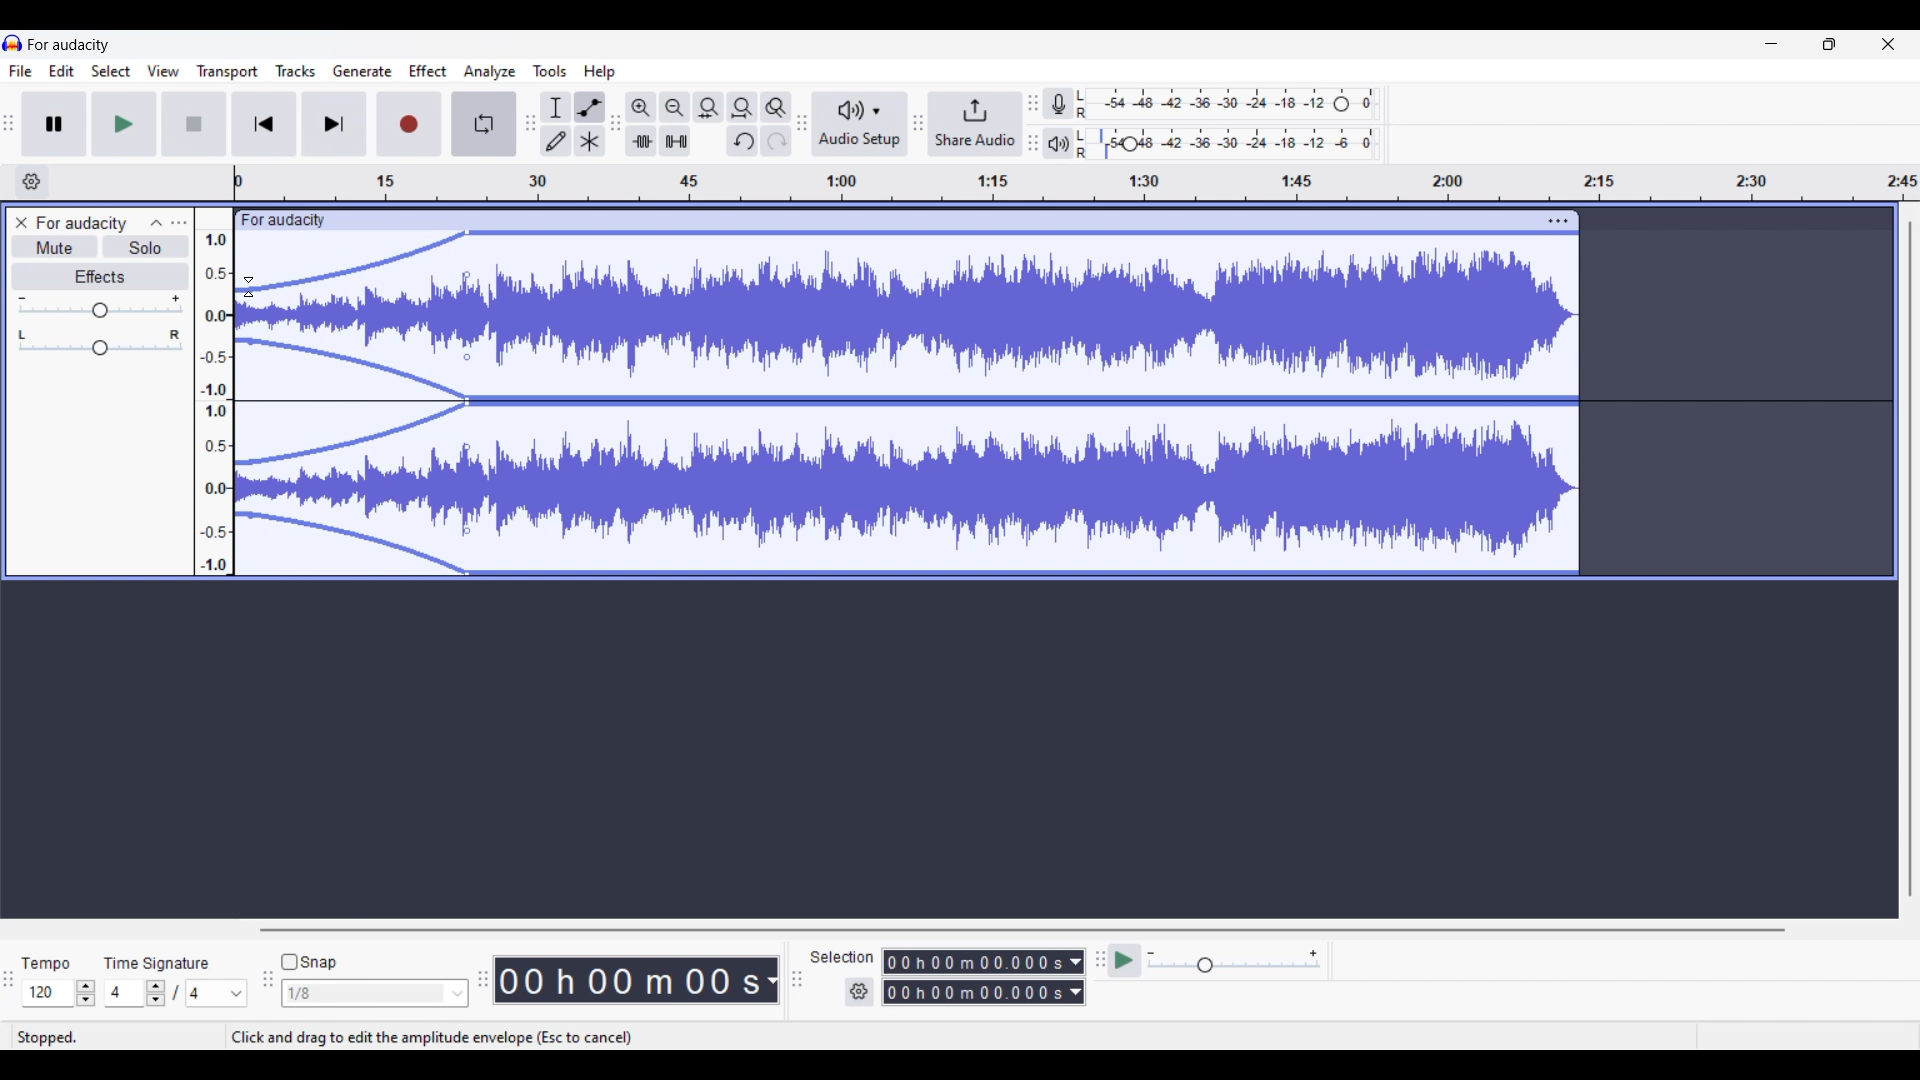 This screenshot has height=1080, width=1920. What do you see at coordinates (54, 124) in the screenshot?
I see `Pause` at bounding box center [54, 124].